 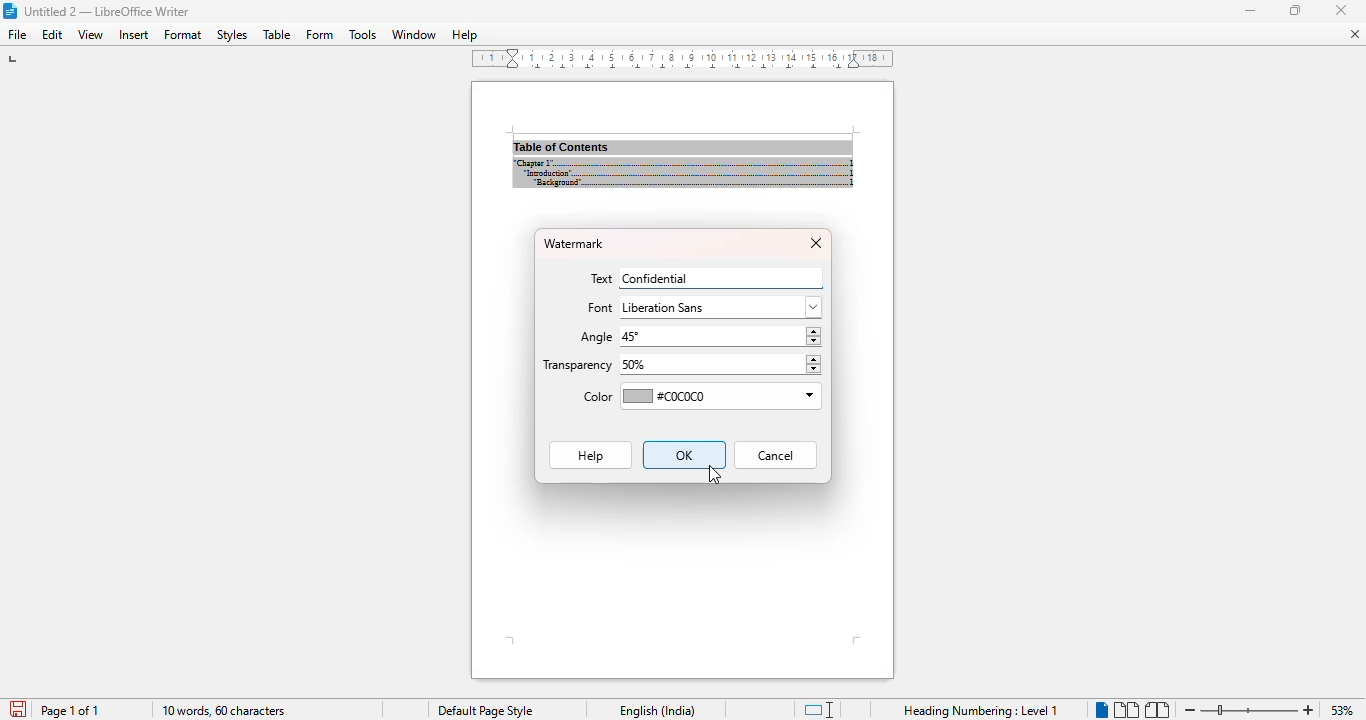 What do you see at coordinates (574, 243) in the screenshot?
I see `watermark` at bounding box center [574, 243].